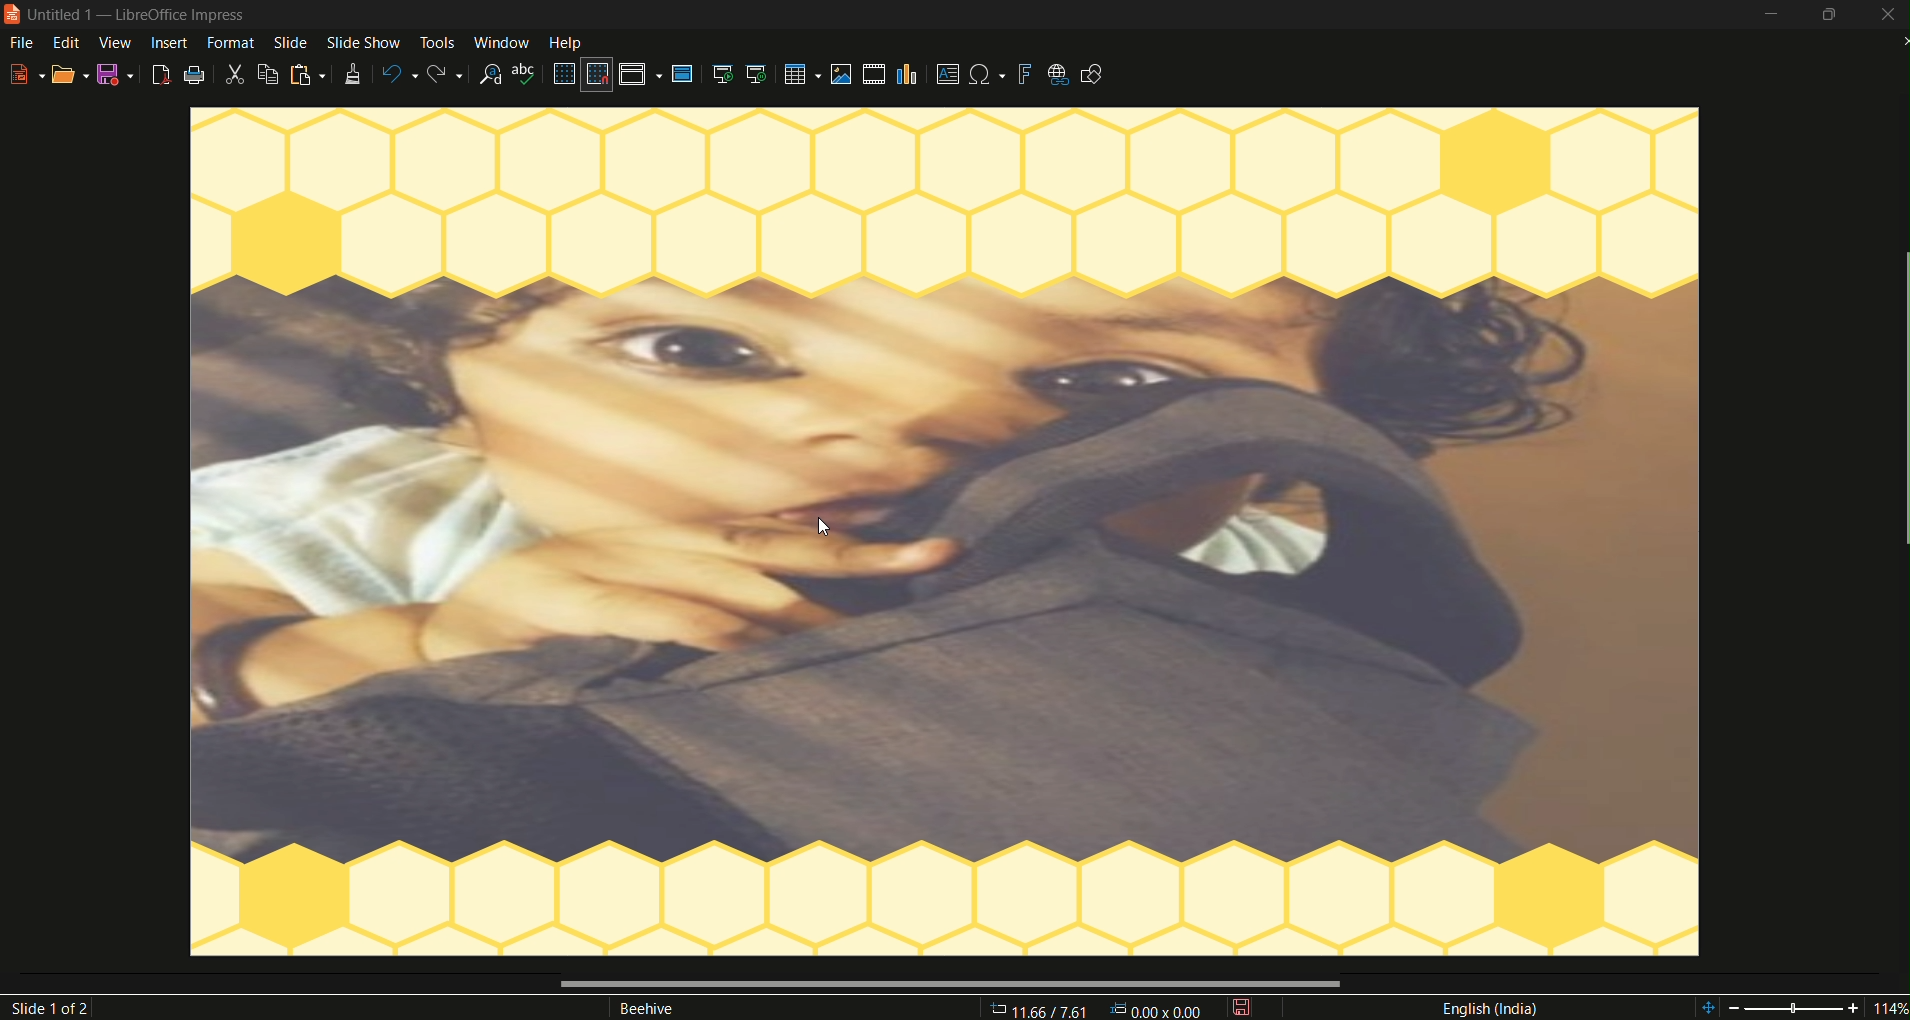  Describe the element at coordinates (1831, 15) in the screenshot. I see `minimize/maximize` at that location.